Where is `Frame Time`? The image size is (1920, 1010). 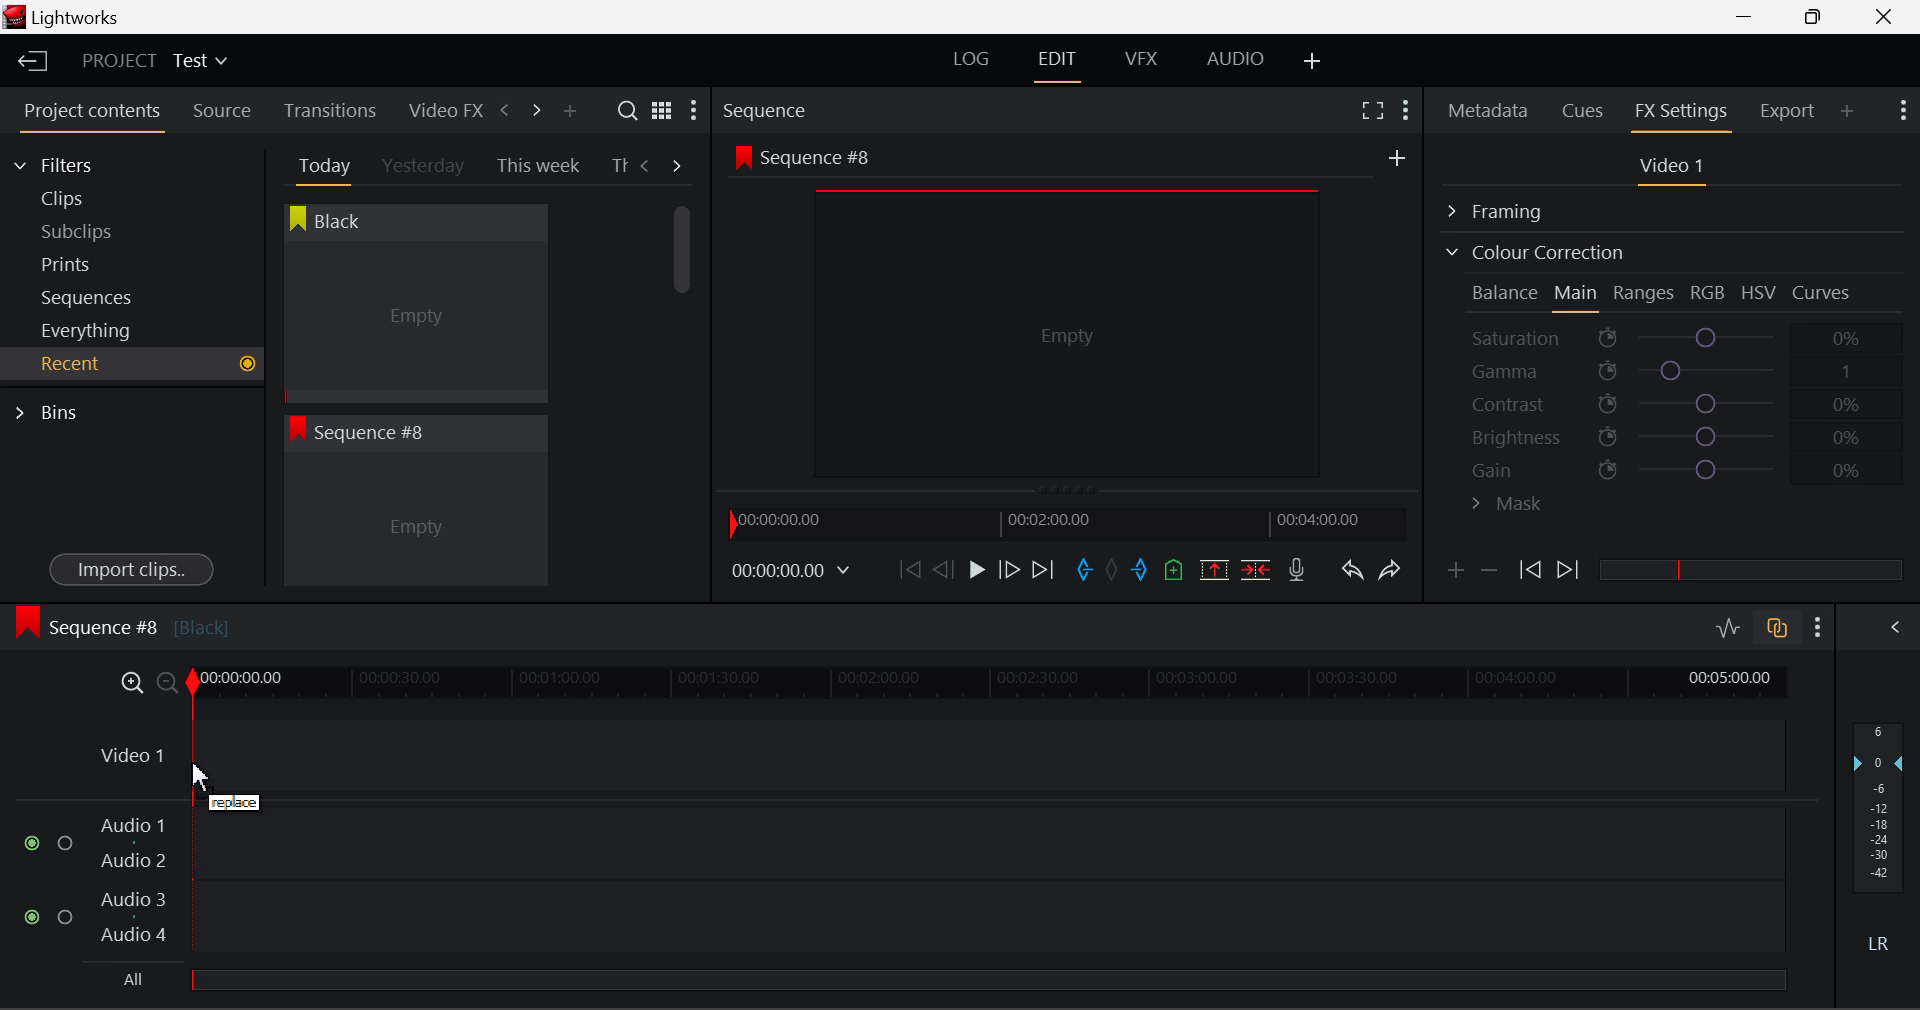
Frame Time is located at coordinates (792, 572).